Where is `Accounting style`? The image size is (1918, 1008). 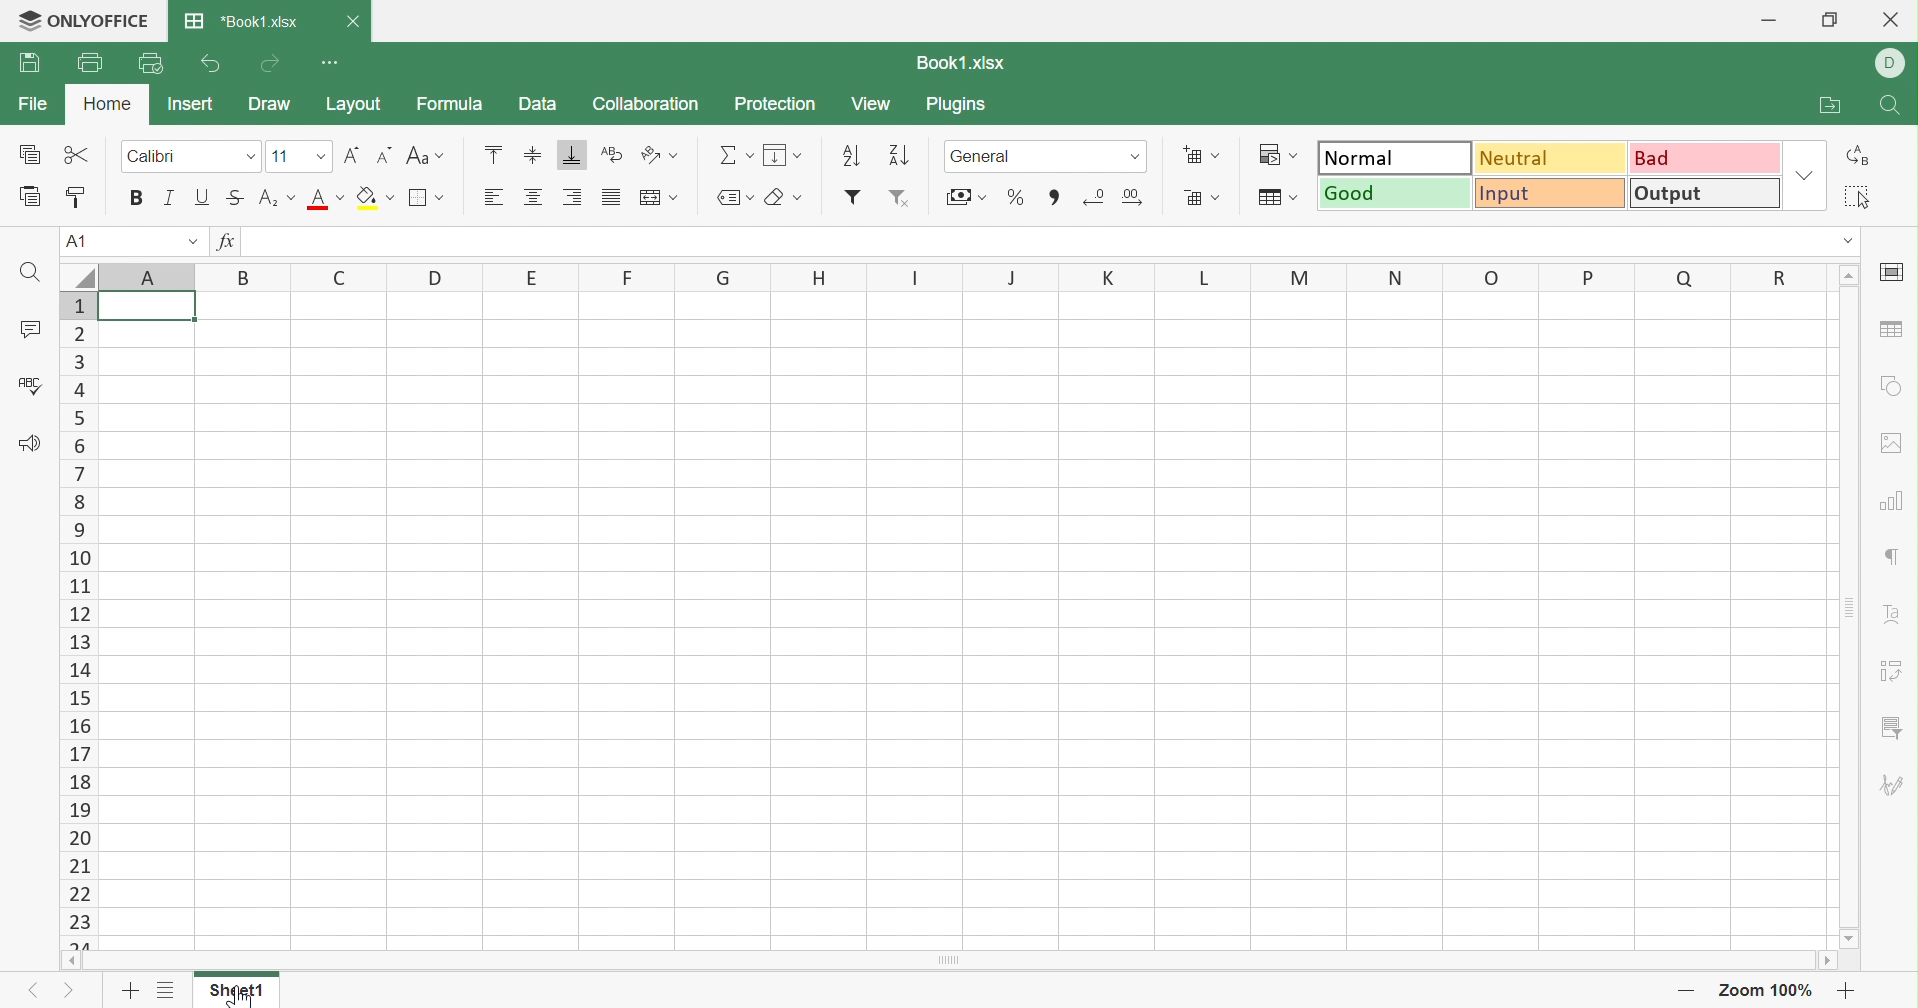
Accounting style is located at coordinates (964, 197).